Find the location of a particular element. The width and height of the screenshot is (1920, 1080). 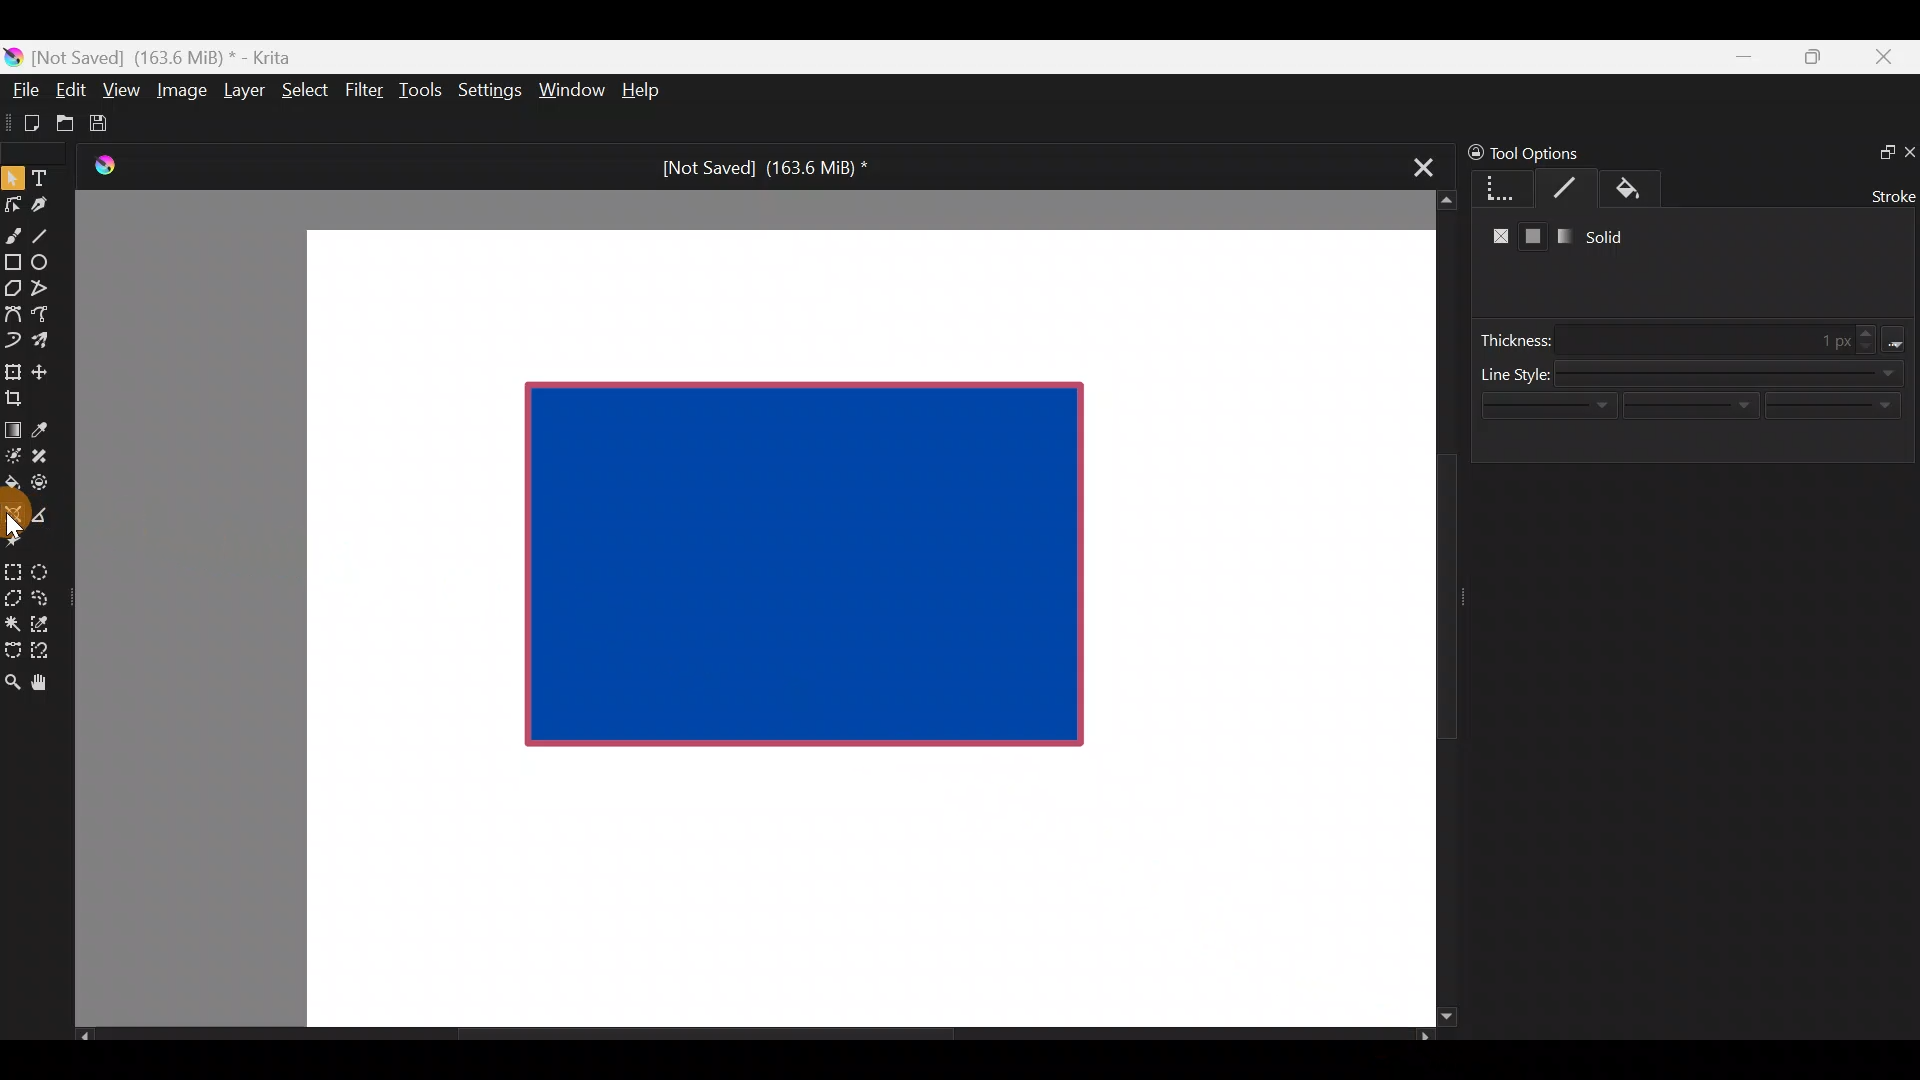

Polygon tool is located at coordinates (12, 289).